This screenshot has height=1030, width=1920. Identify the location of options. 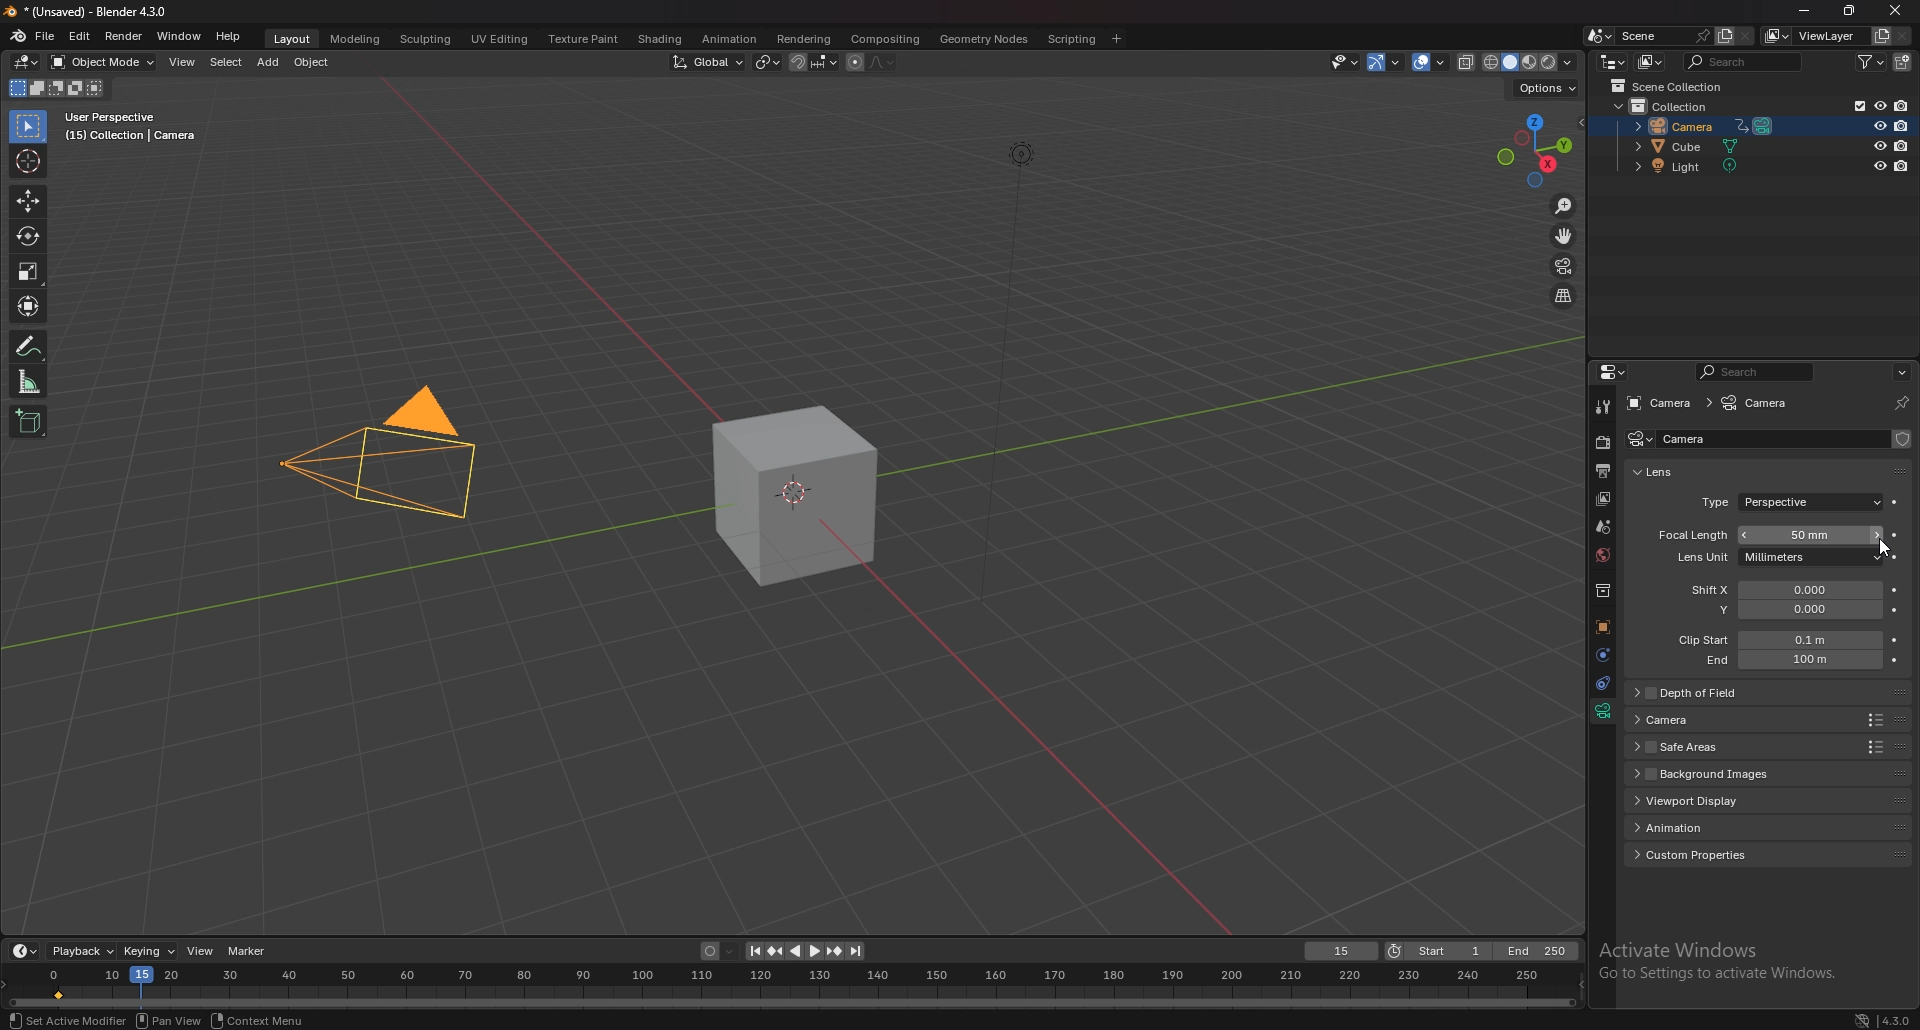
(1901, 370).